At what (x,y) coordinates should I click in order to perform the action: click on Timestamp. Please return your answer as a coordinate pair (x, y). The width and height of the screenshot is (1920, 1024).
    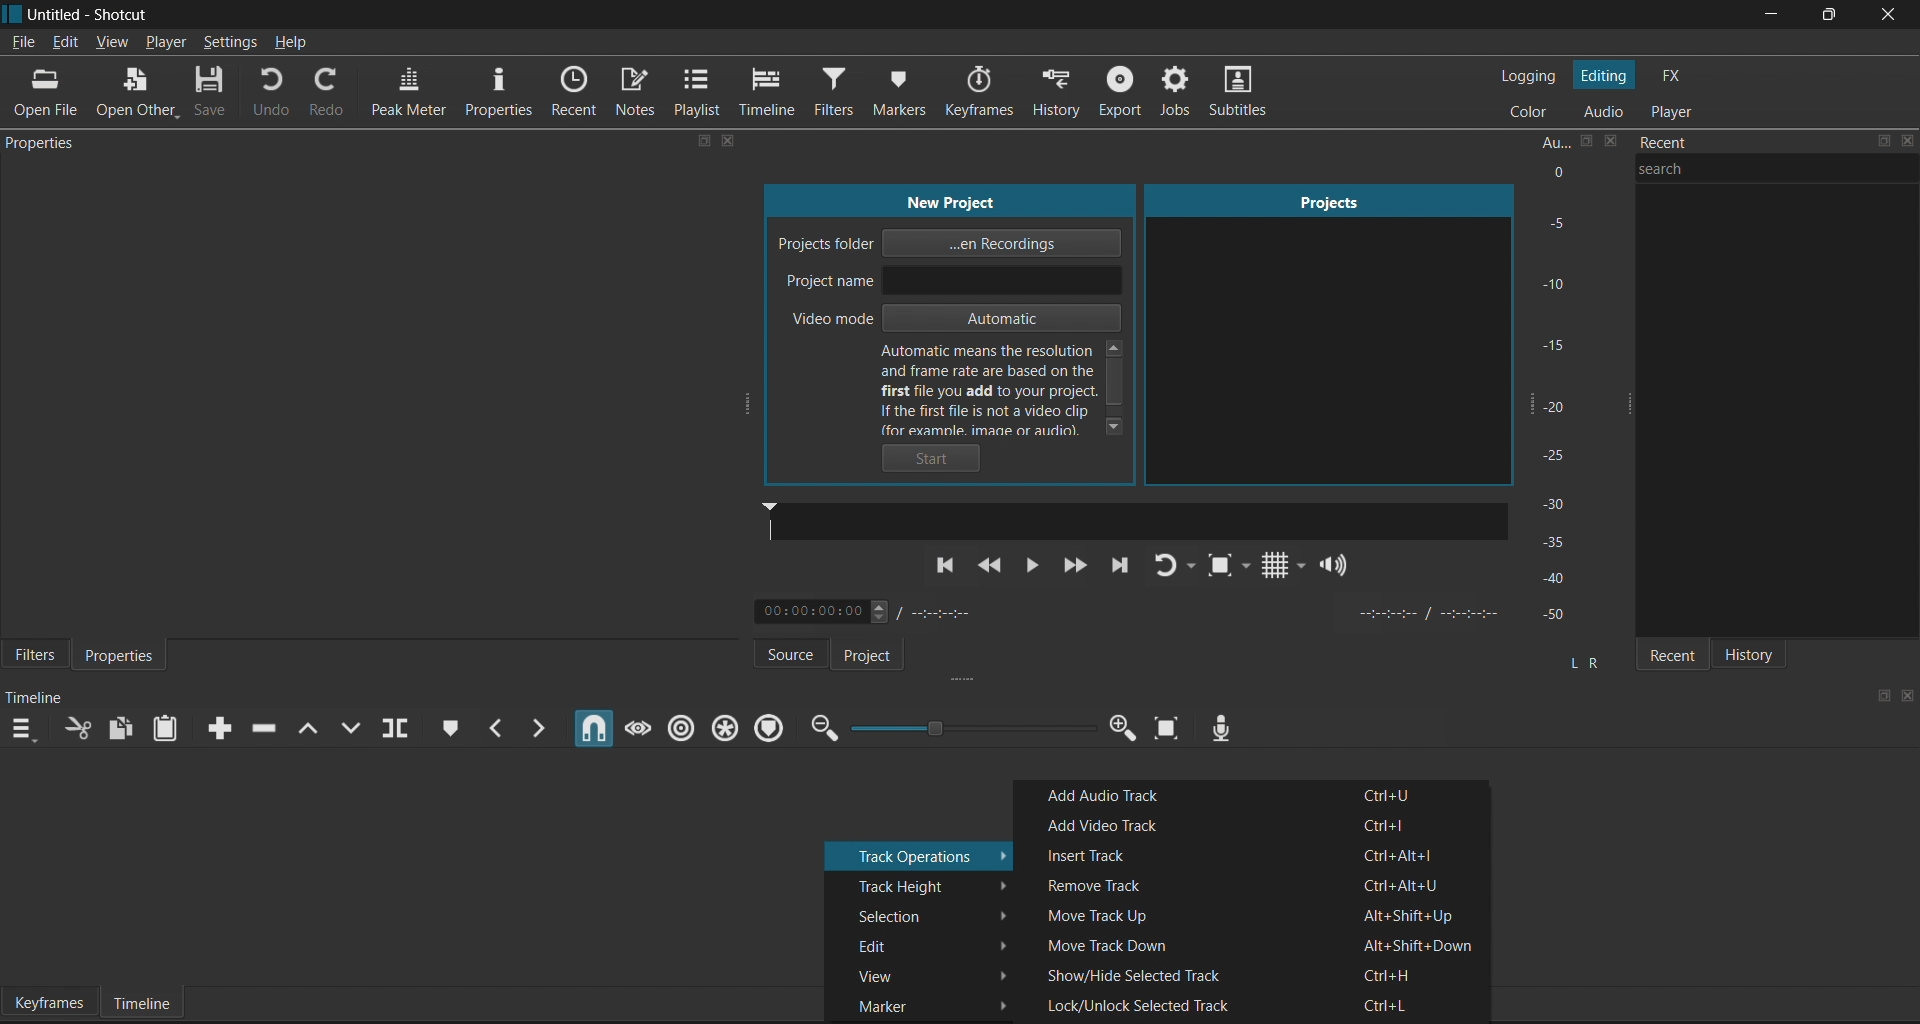
    Looking at the image, I should click on (877, 613).